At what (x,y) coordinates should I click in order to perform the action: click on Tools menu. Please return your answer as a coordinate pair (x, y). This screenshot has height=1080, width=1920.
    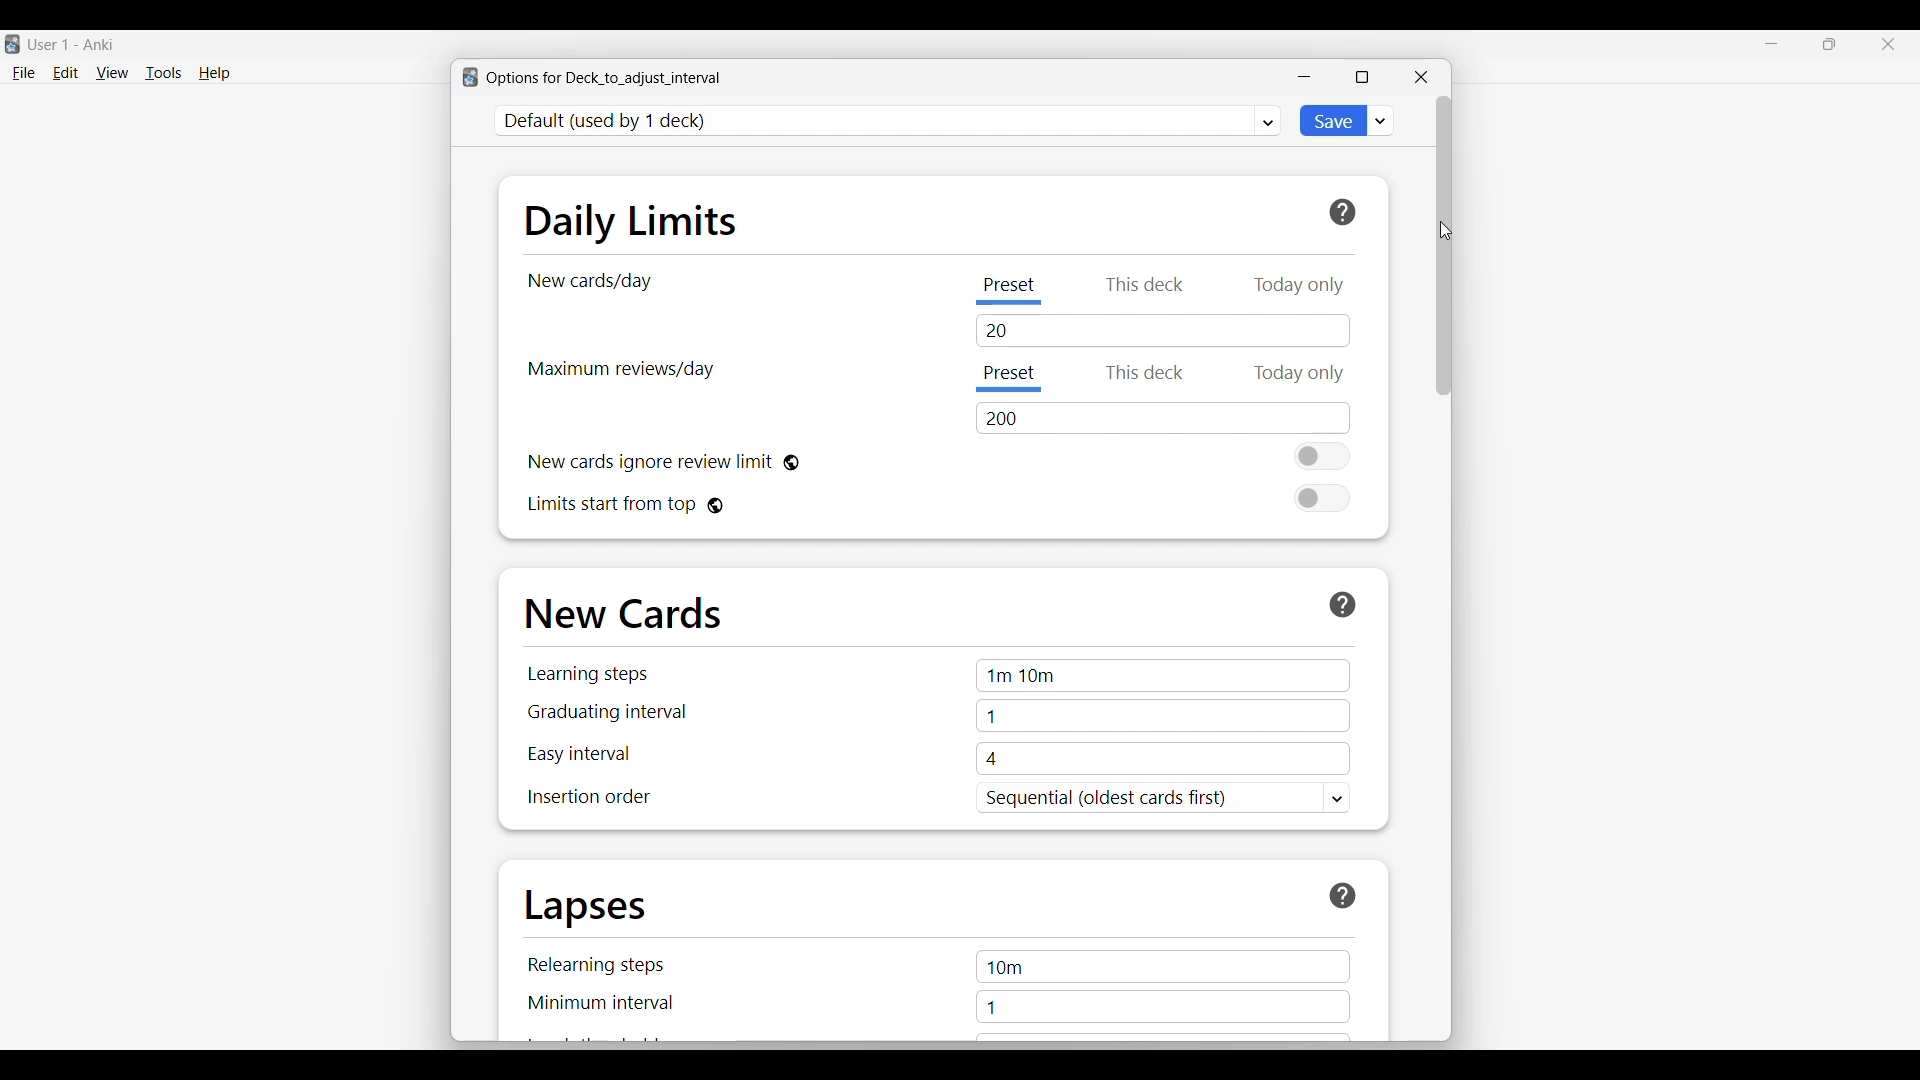
    Looking at the image, I should click on (164, 73).